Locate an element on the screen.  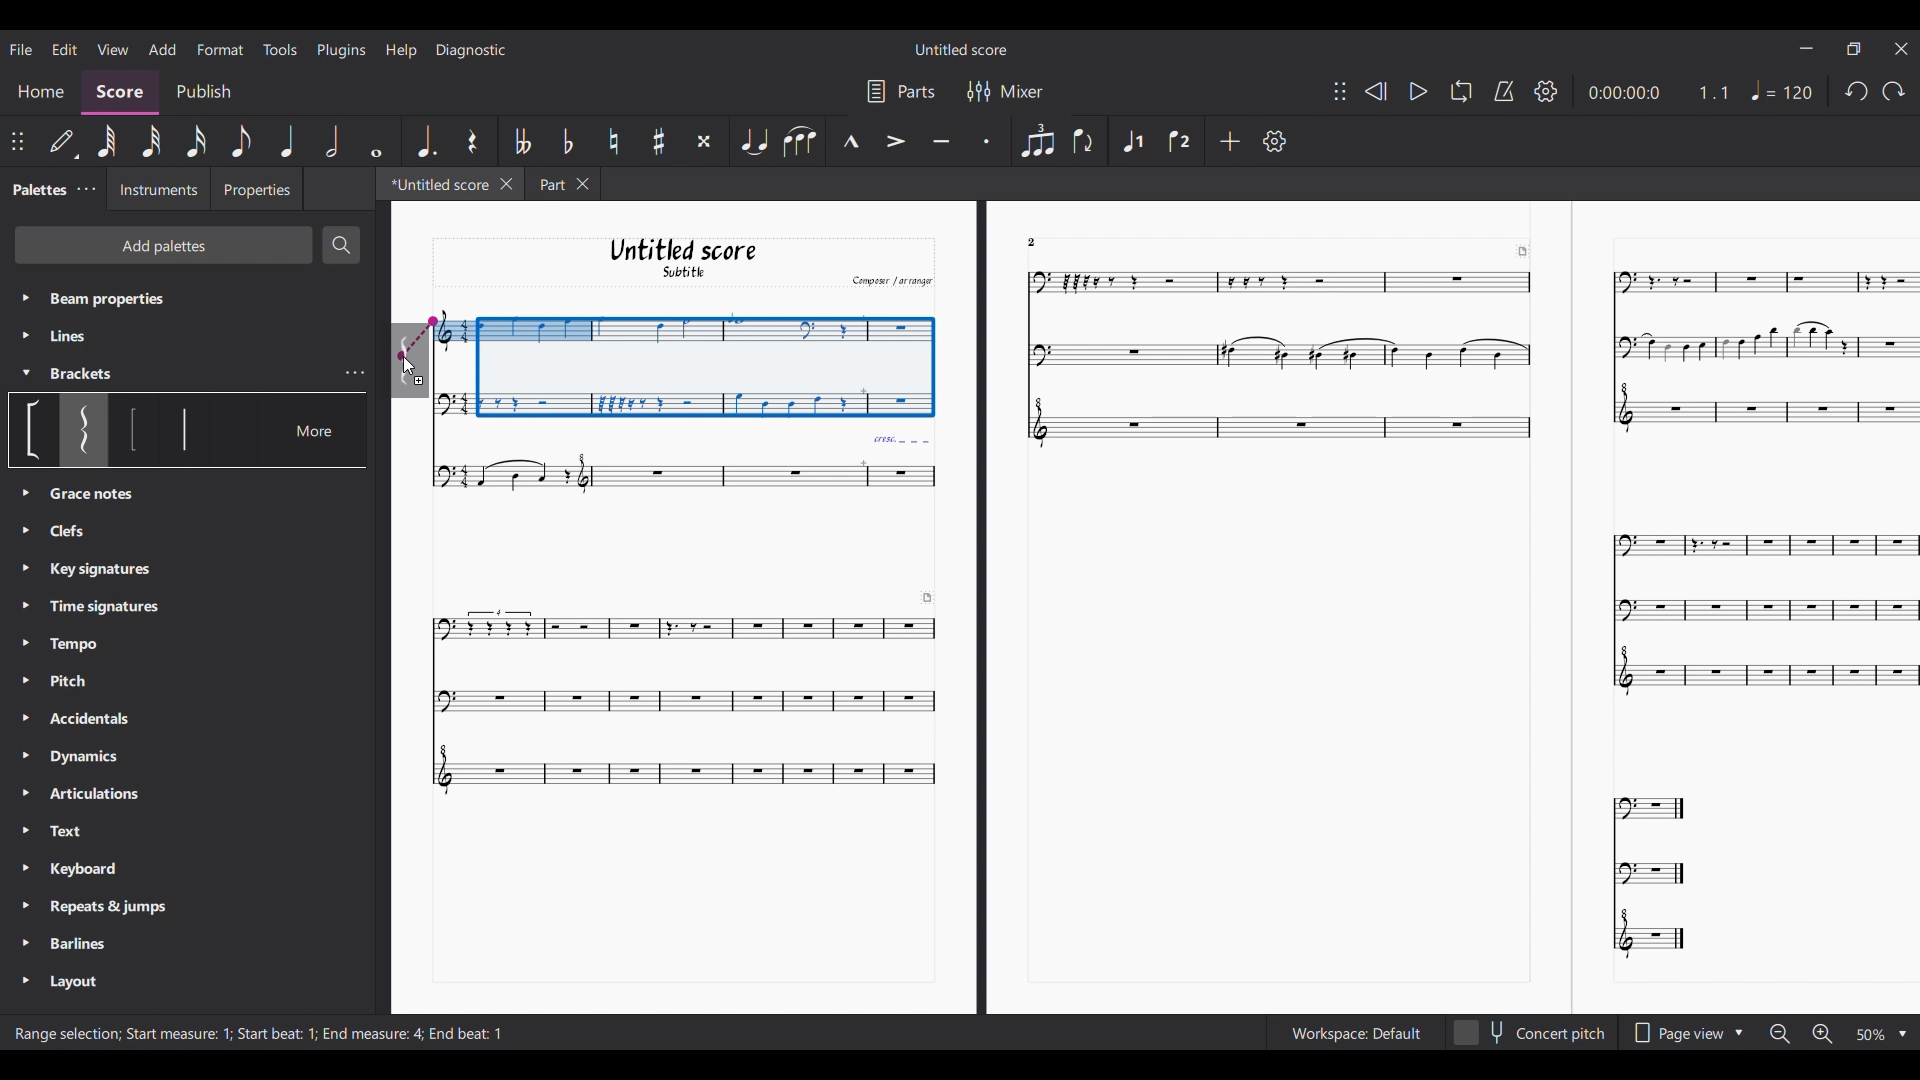
Toggle double flat is located at coordinates (523, 140).